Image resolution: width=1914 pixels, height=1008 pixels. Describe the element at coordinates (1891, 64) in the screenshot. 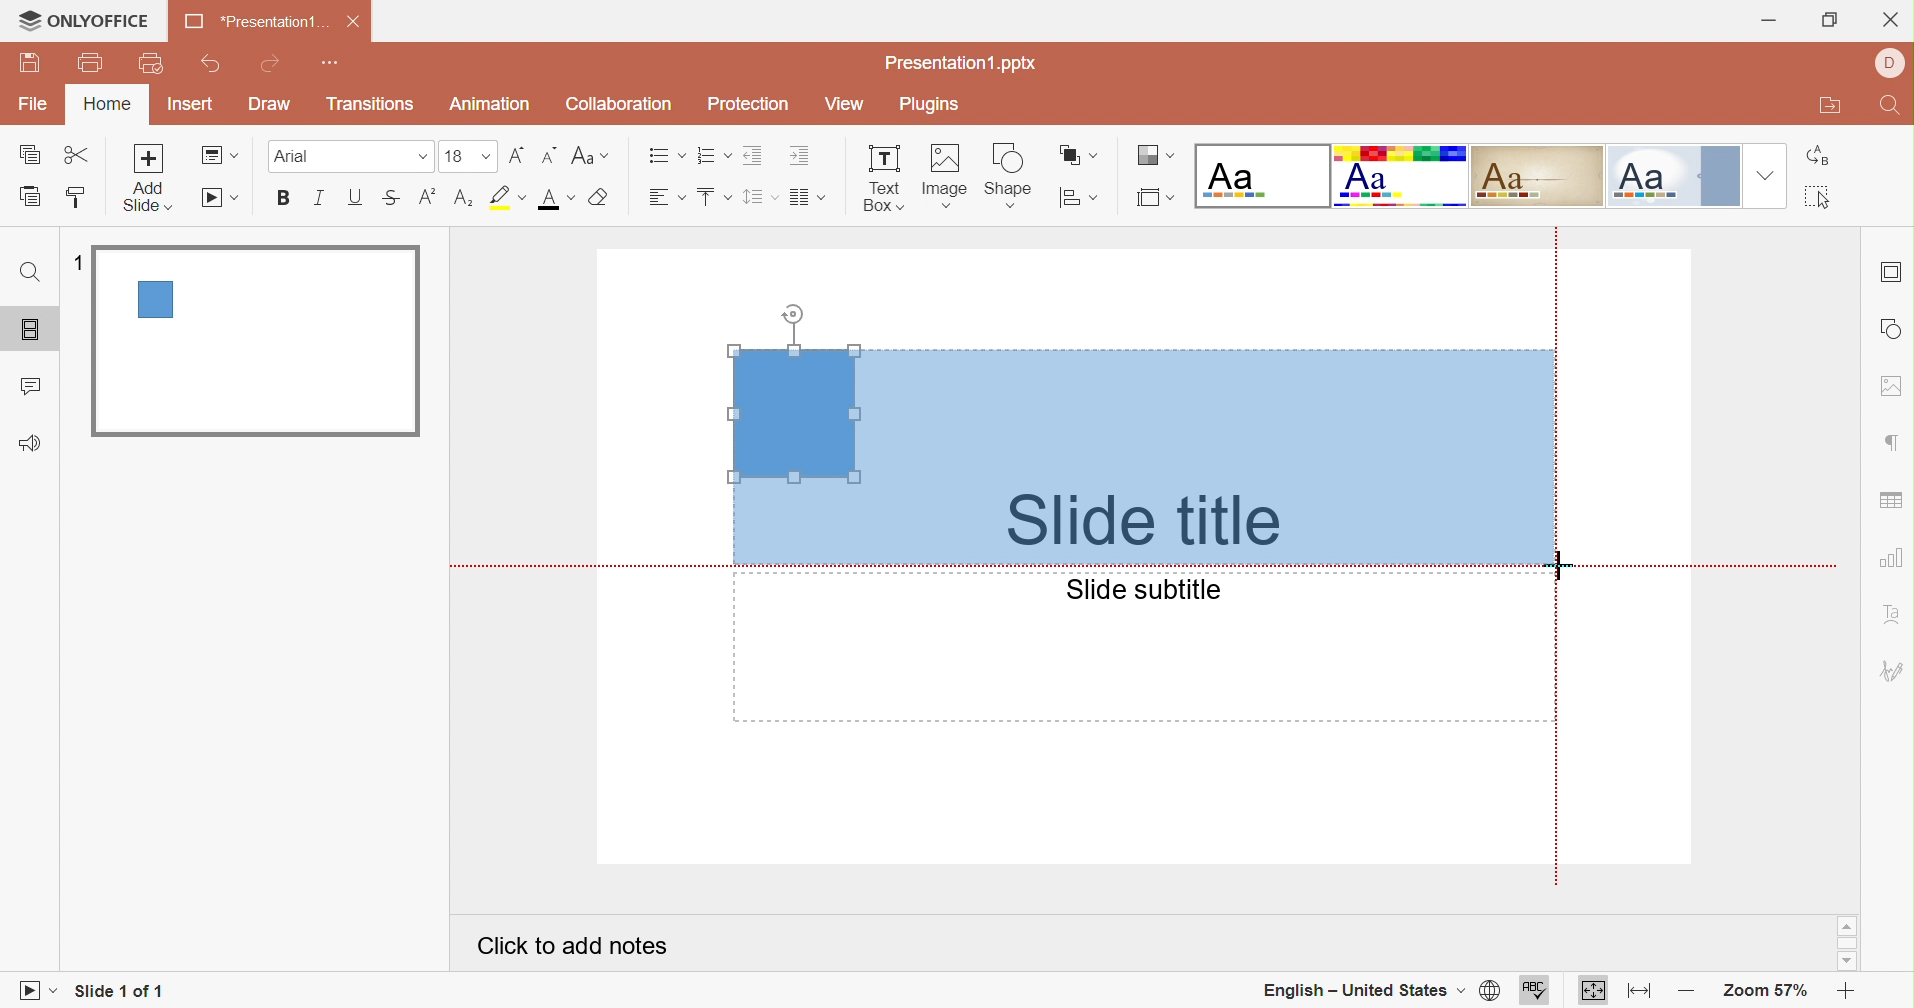

I see `DELL` at that location.